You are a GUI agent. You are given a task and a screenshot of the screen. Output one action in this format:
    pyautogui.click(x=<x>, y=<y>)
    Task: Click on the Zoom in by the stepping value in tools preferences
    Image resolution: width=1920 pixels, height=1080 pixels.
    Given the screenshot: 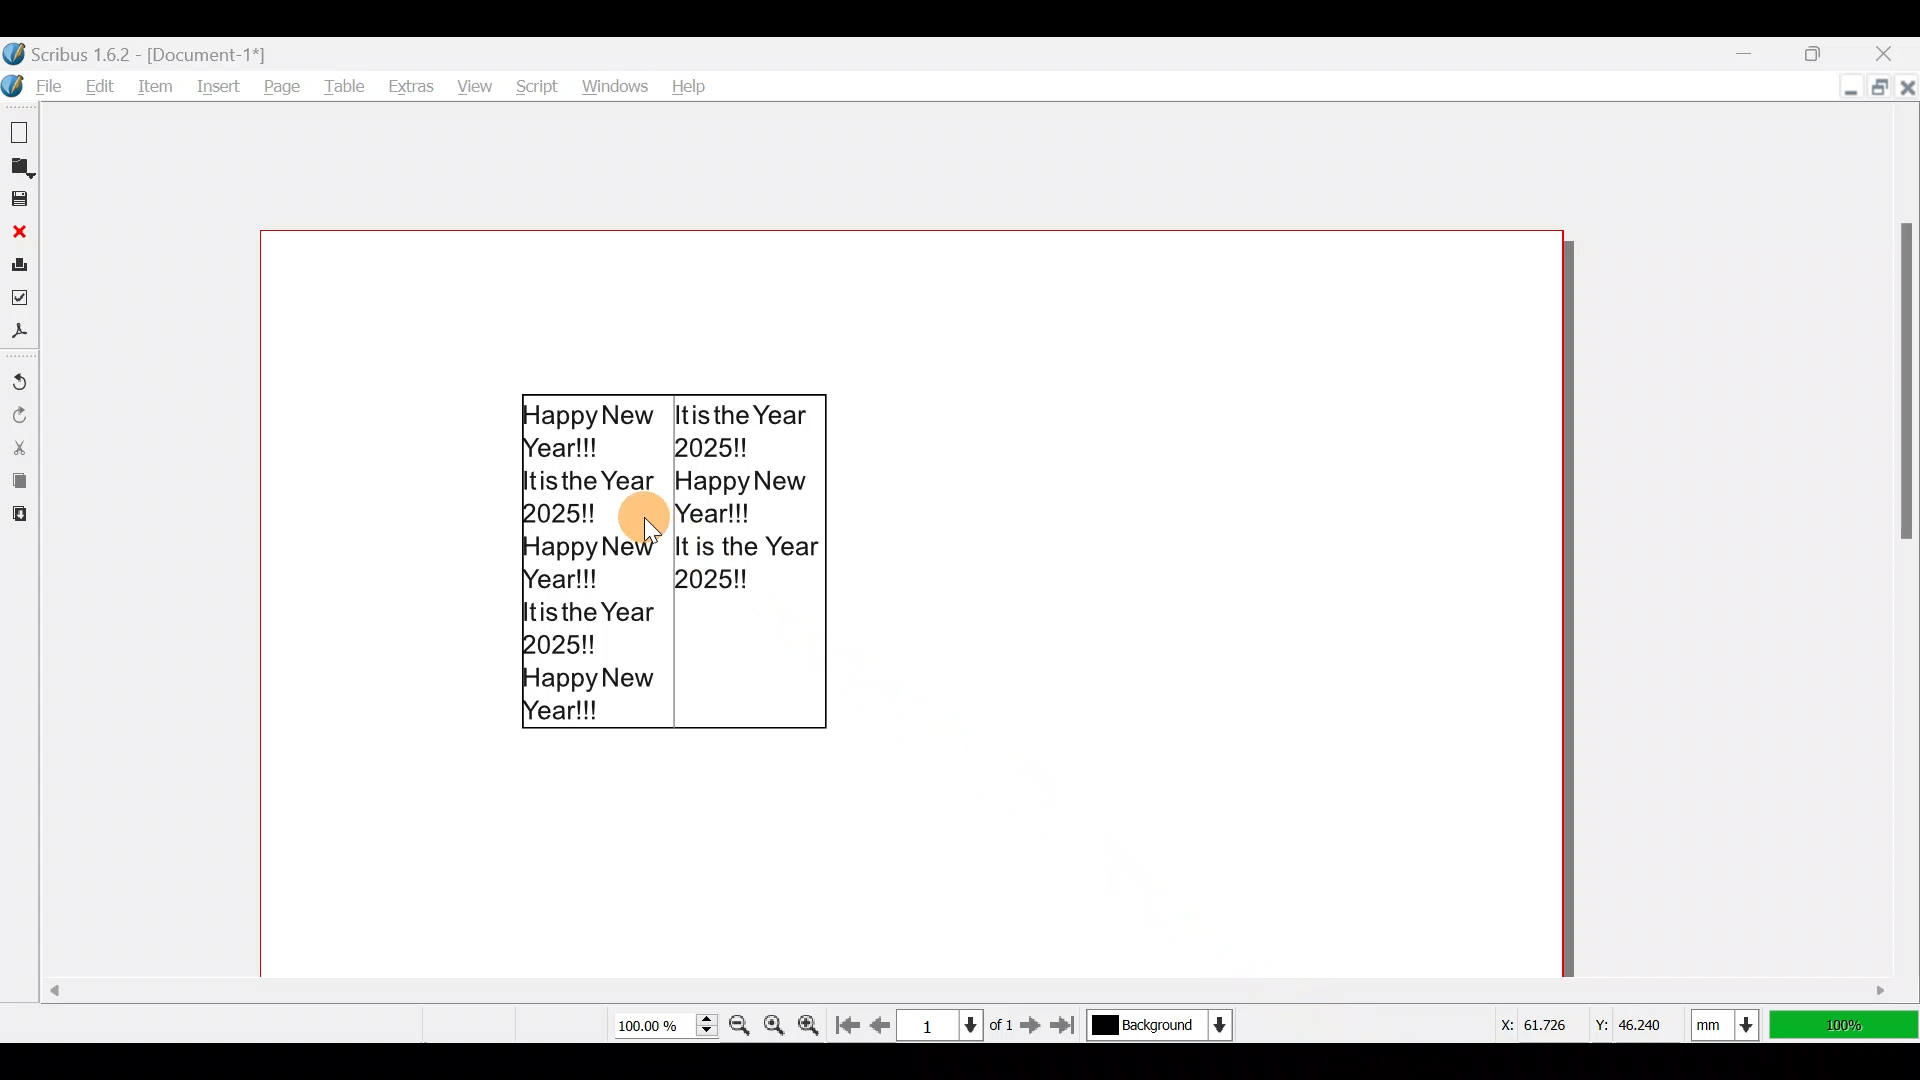 What is the action you would take?
    pyautogui.click(x=814, y=1019)
    